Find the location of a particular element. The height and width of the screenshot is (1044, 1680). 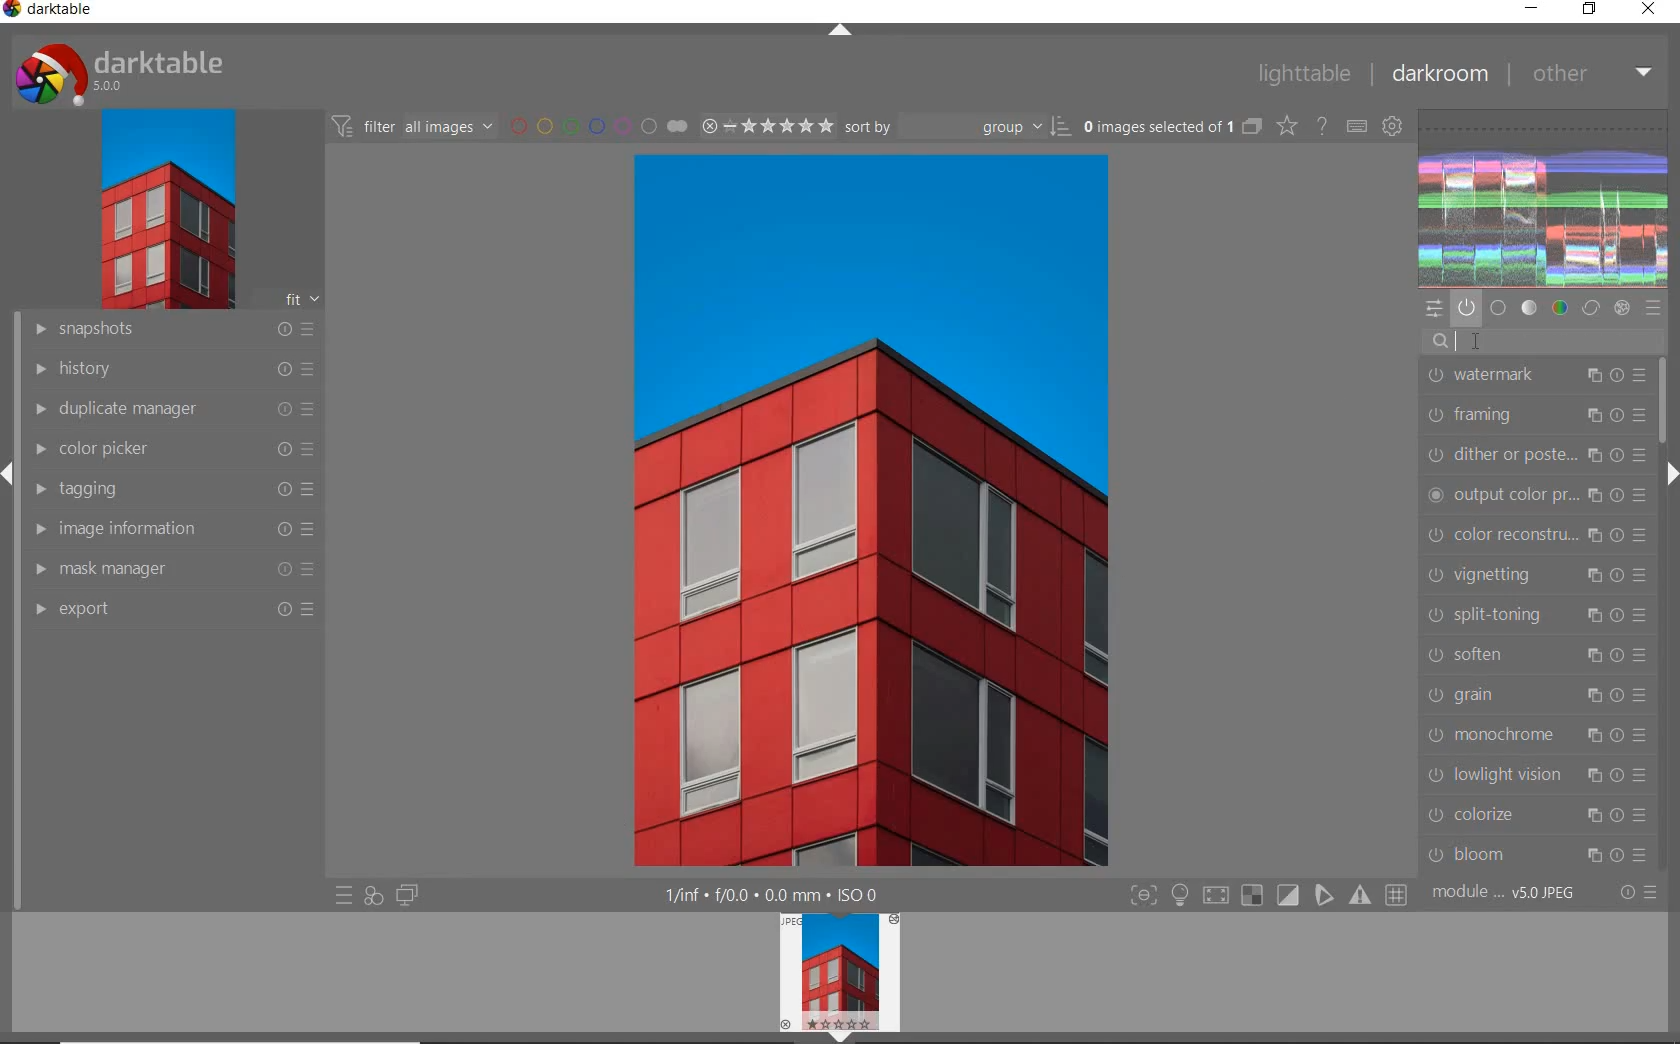

close is located at coordinates (1649, 11).